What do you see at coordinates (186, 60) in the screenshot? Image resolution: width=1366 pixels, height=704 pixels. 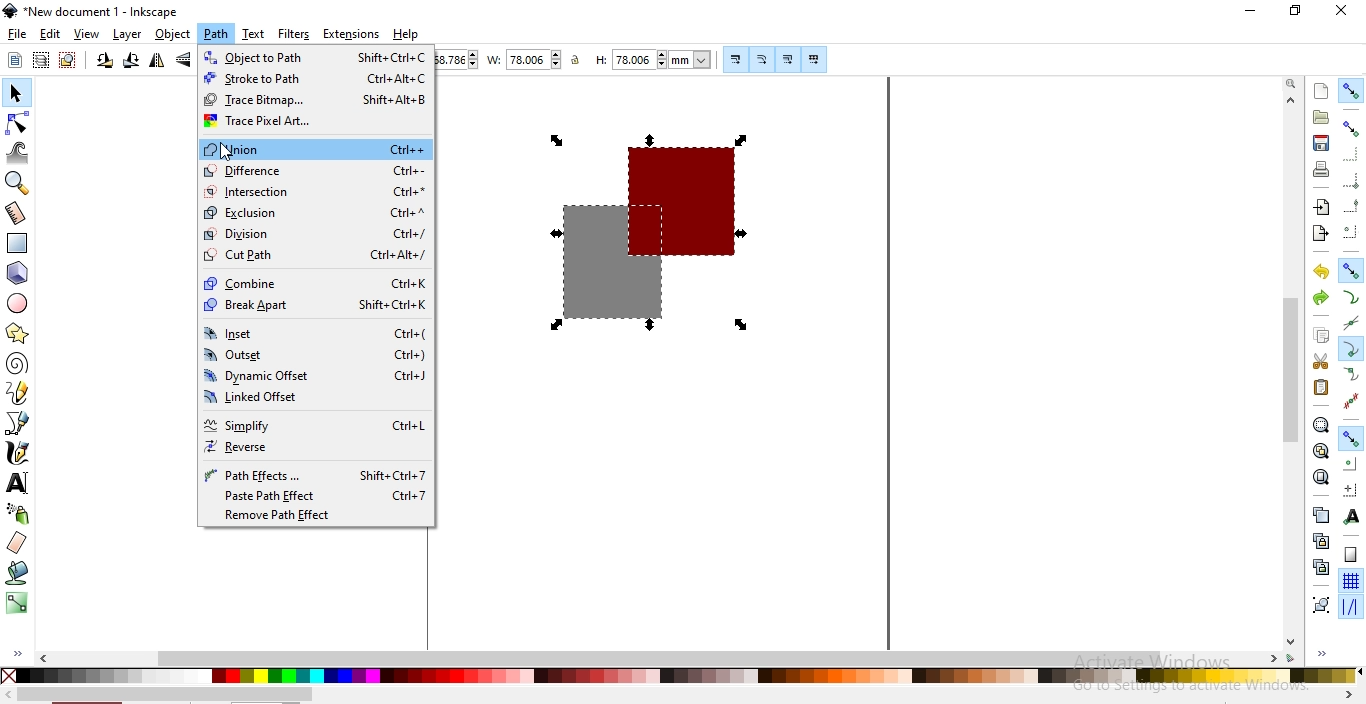 I see `flip vertical` at bounding box center [186, 60].